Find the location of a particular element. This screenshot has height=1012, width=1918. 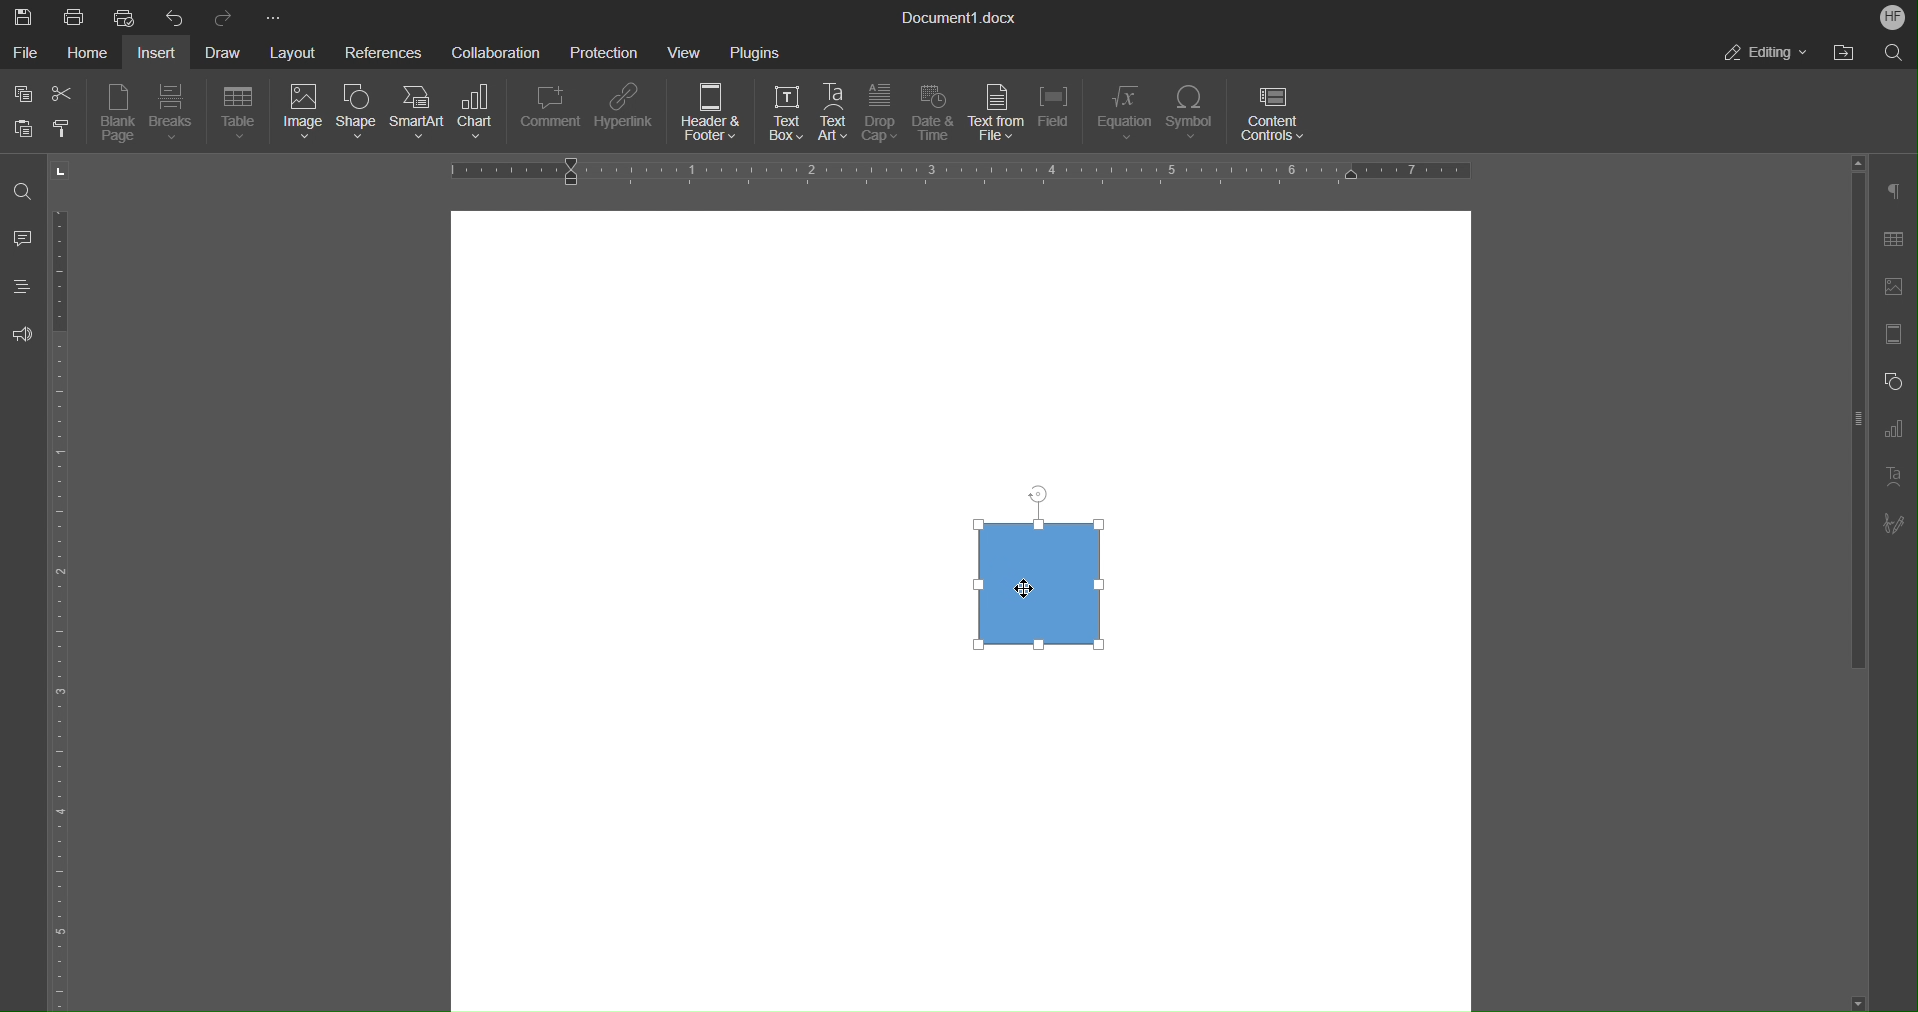

Copy is located at coordinates (22, 93).